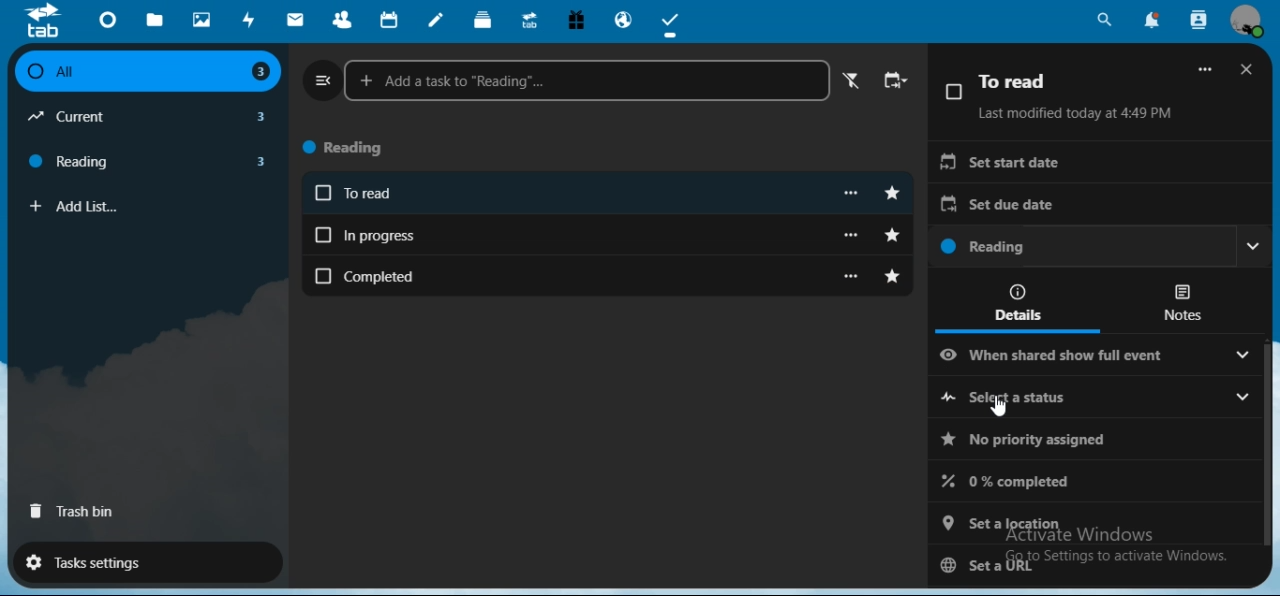 The height and width of the screenshot is (596, 1280). What do you see at coordinates (897, 82) in the screenshot?
I see `change sort order` at bounding box center [897, 82].